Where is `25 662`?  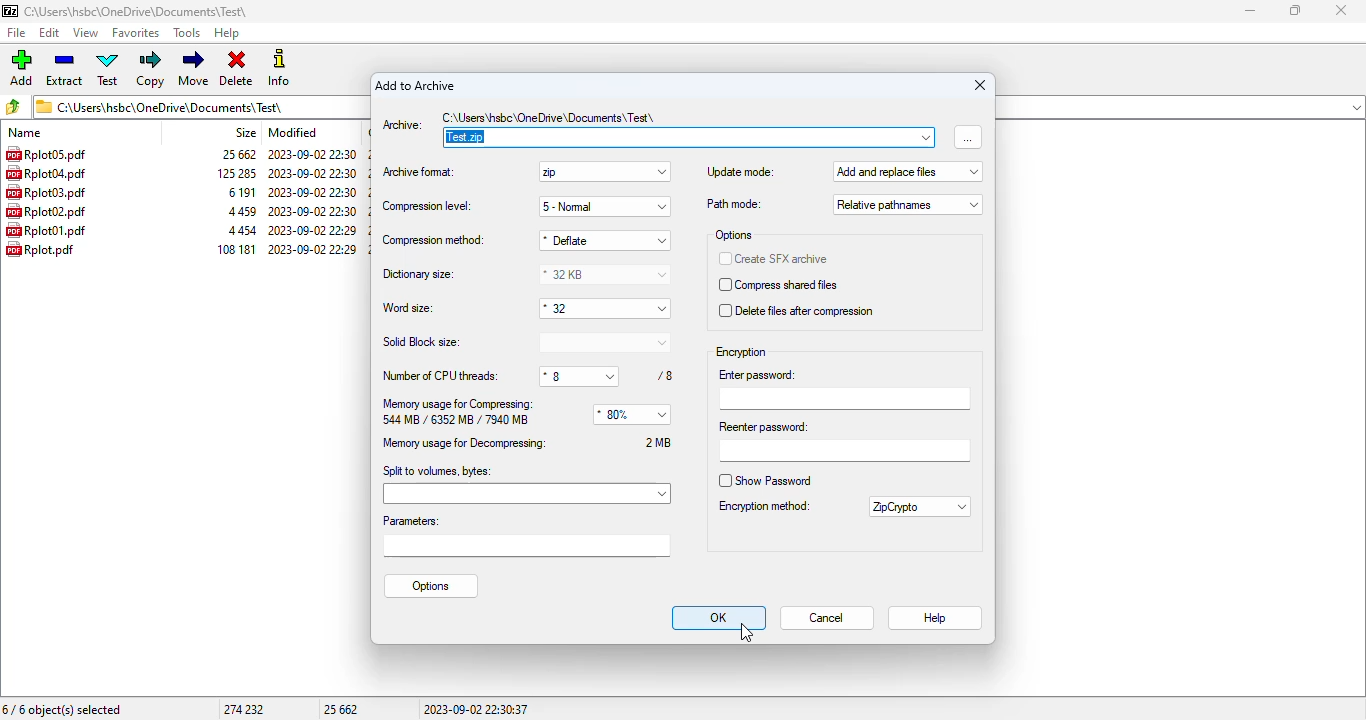 25 662 is located at coordinates (342, 709).